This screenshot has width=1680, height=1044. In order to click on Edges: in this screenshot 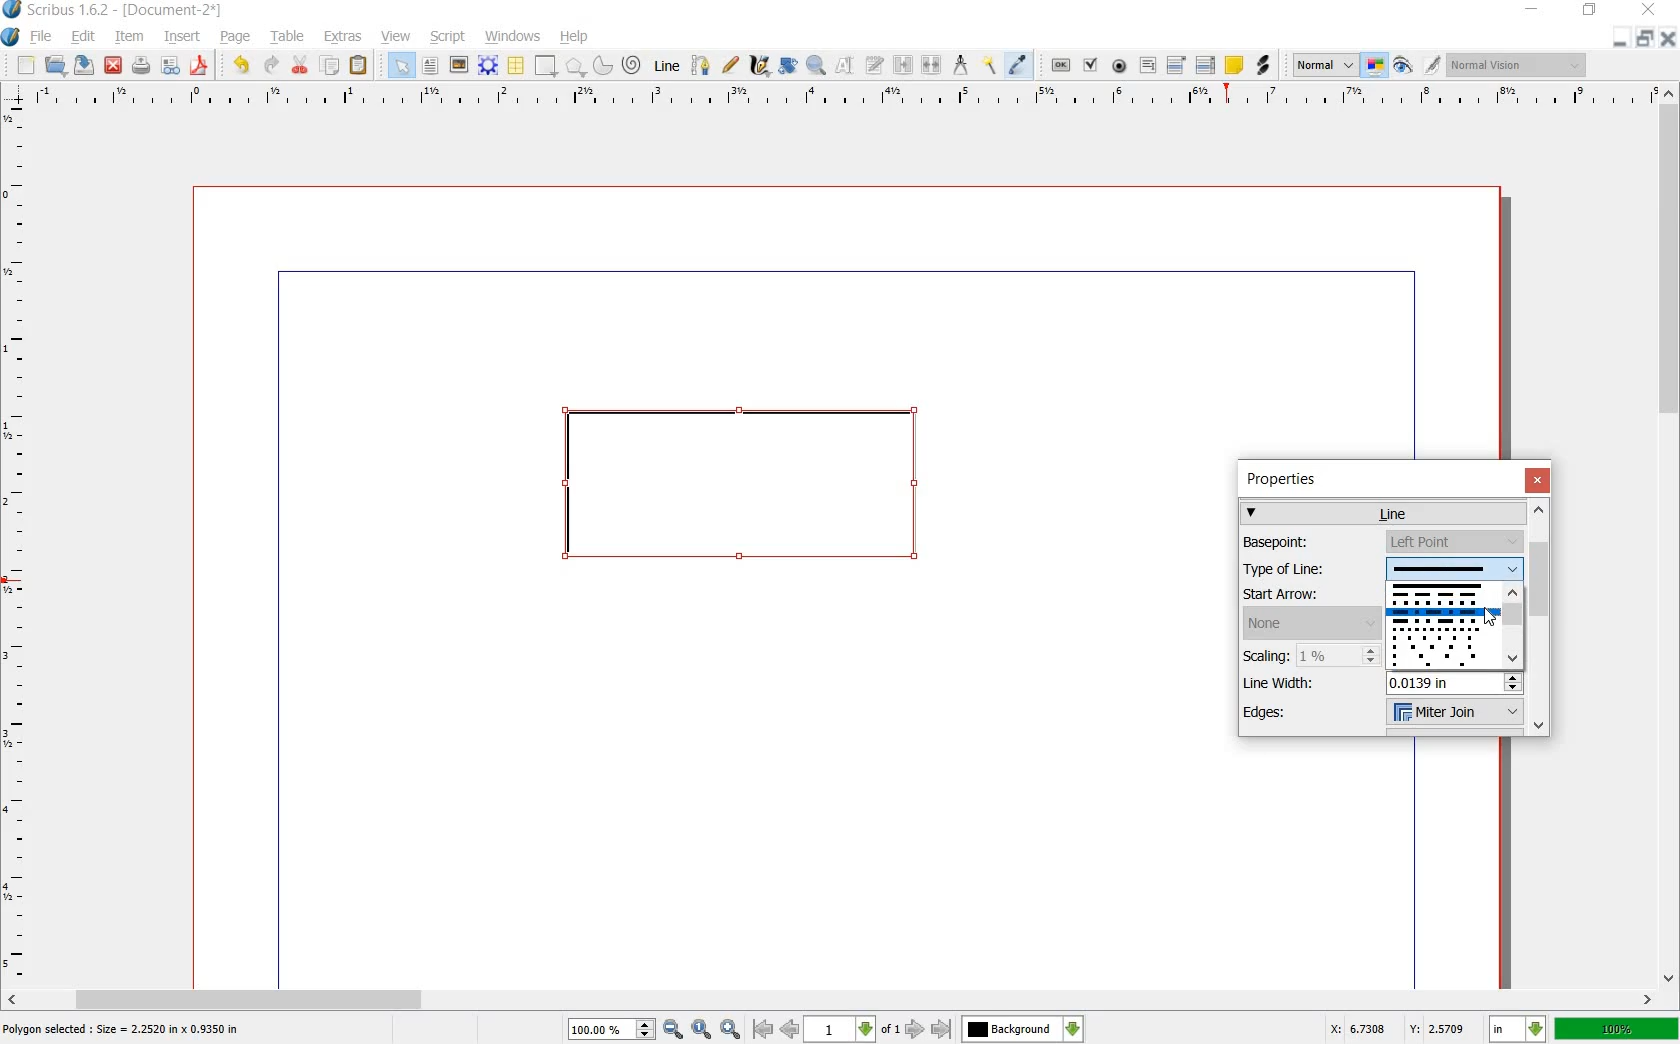, I will do `click(1292, 715)`.